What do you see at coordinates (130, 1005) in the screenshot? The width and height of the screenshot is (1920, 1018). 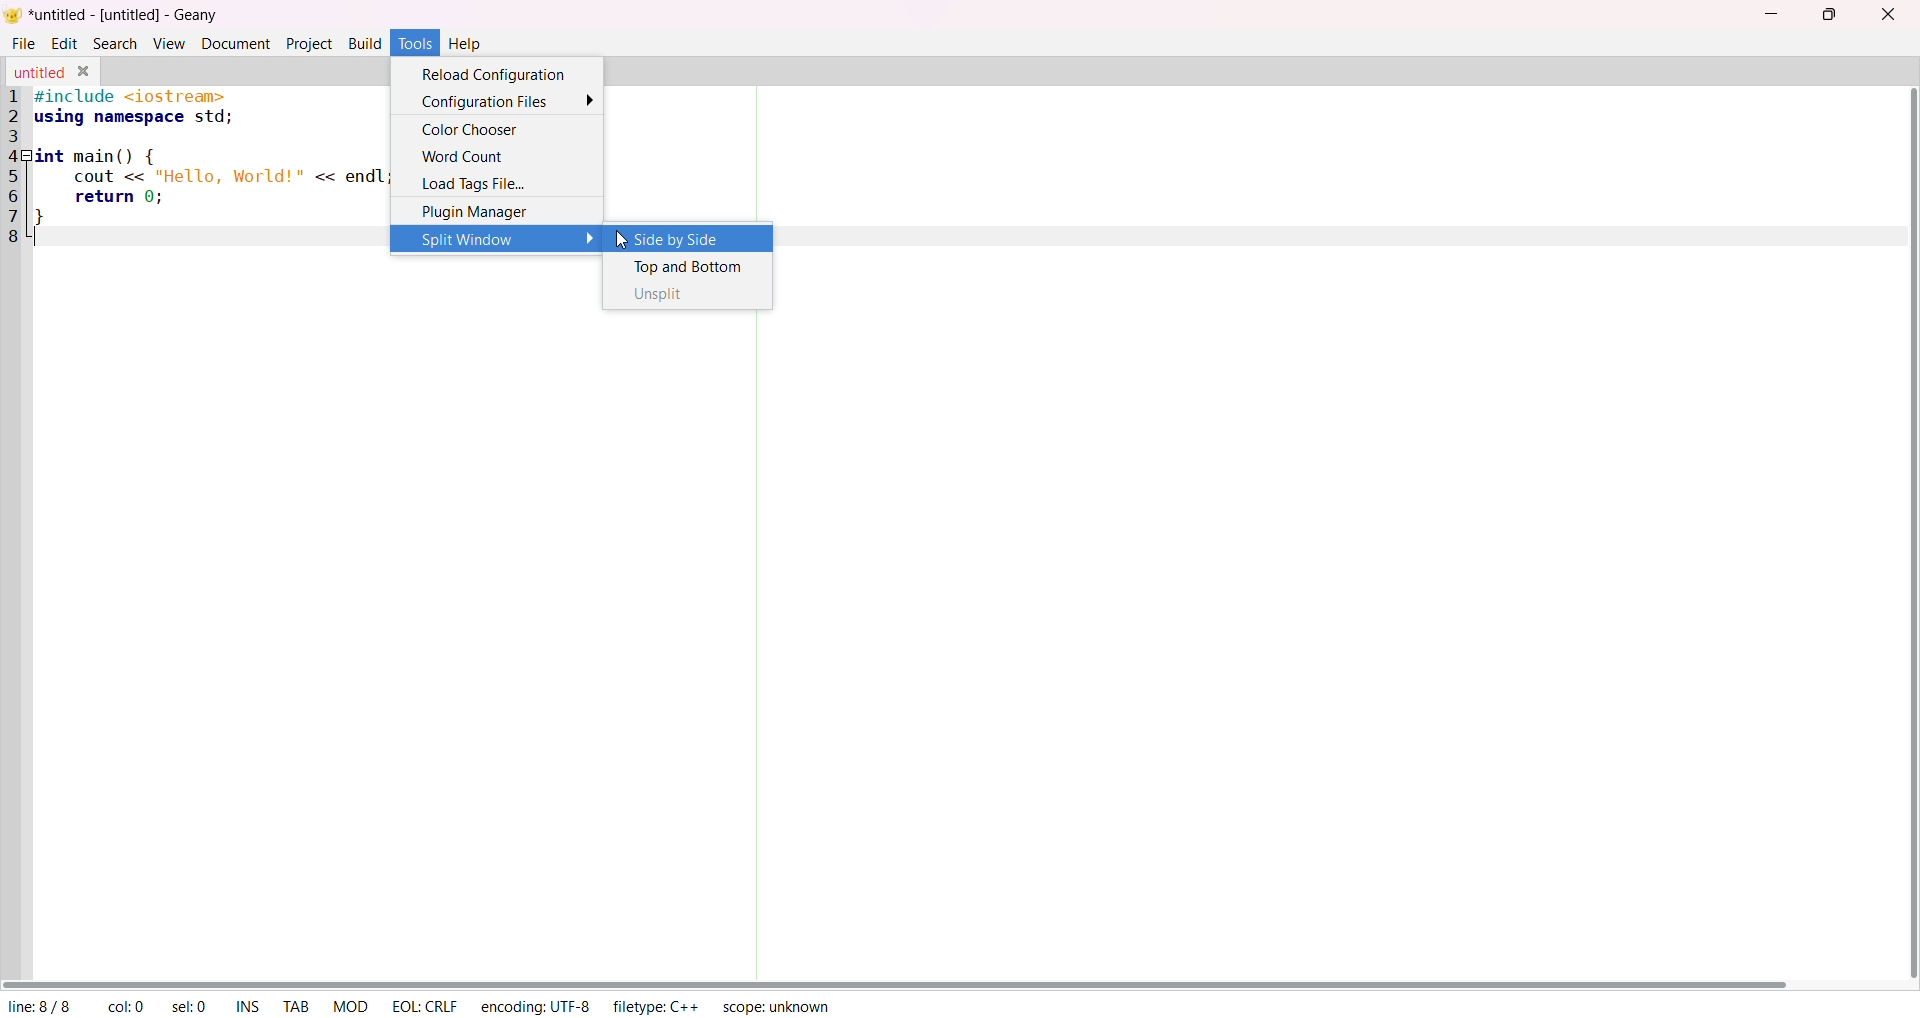 I see `col: 0` at bounding box center [130, 1005].